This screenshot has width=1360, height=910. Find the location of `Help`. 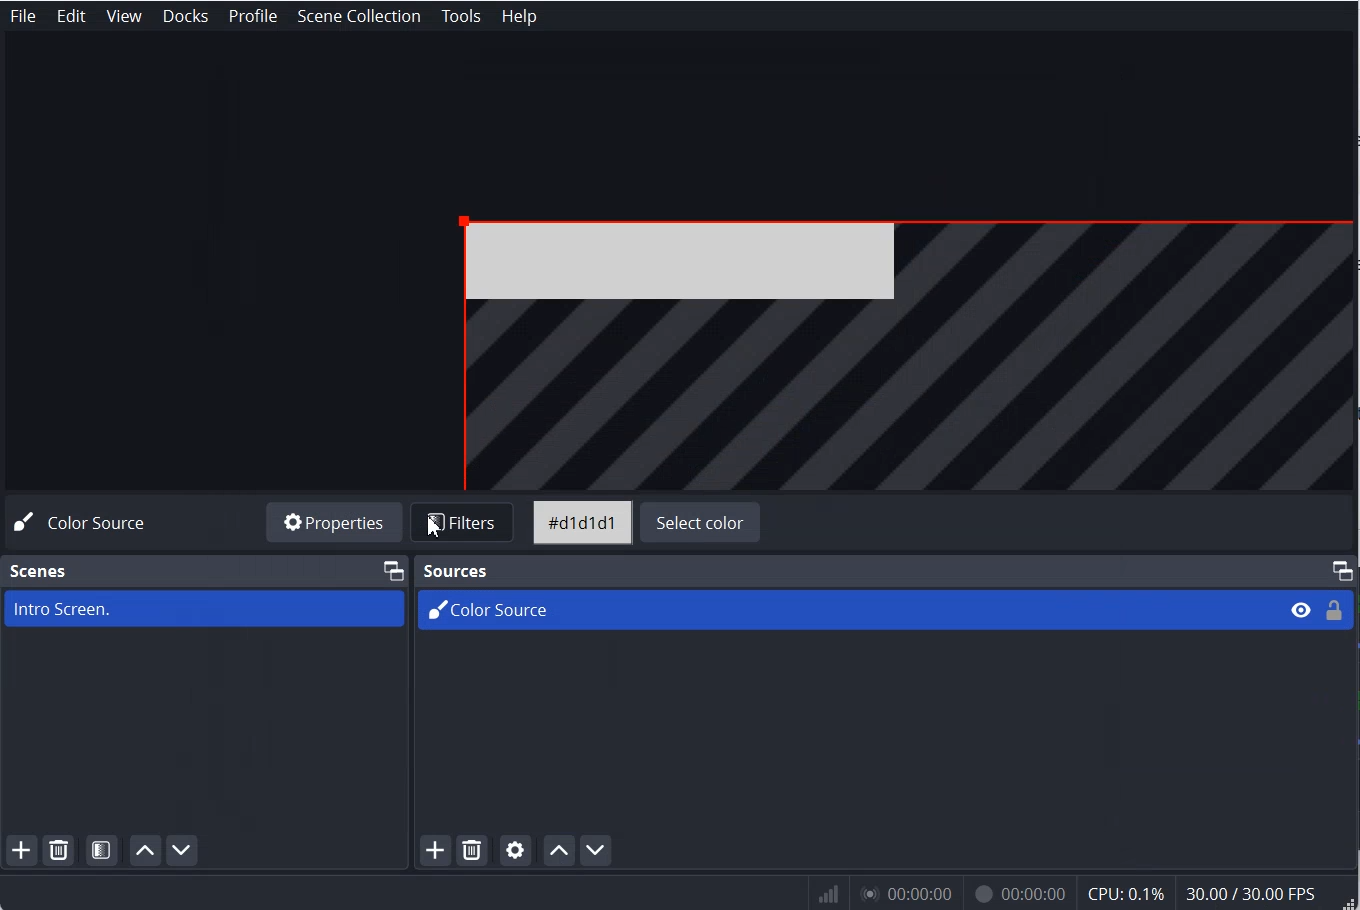

Help is located at coordinates (518, 15).